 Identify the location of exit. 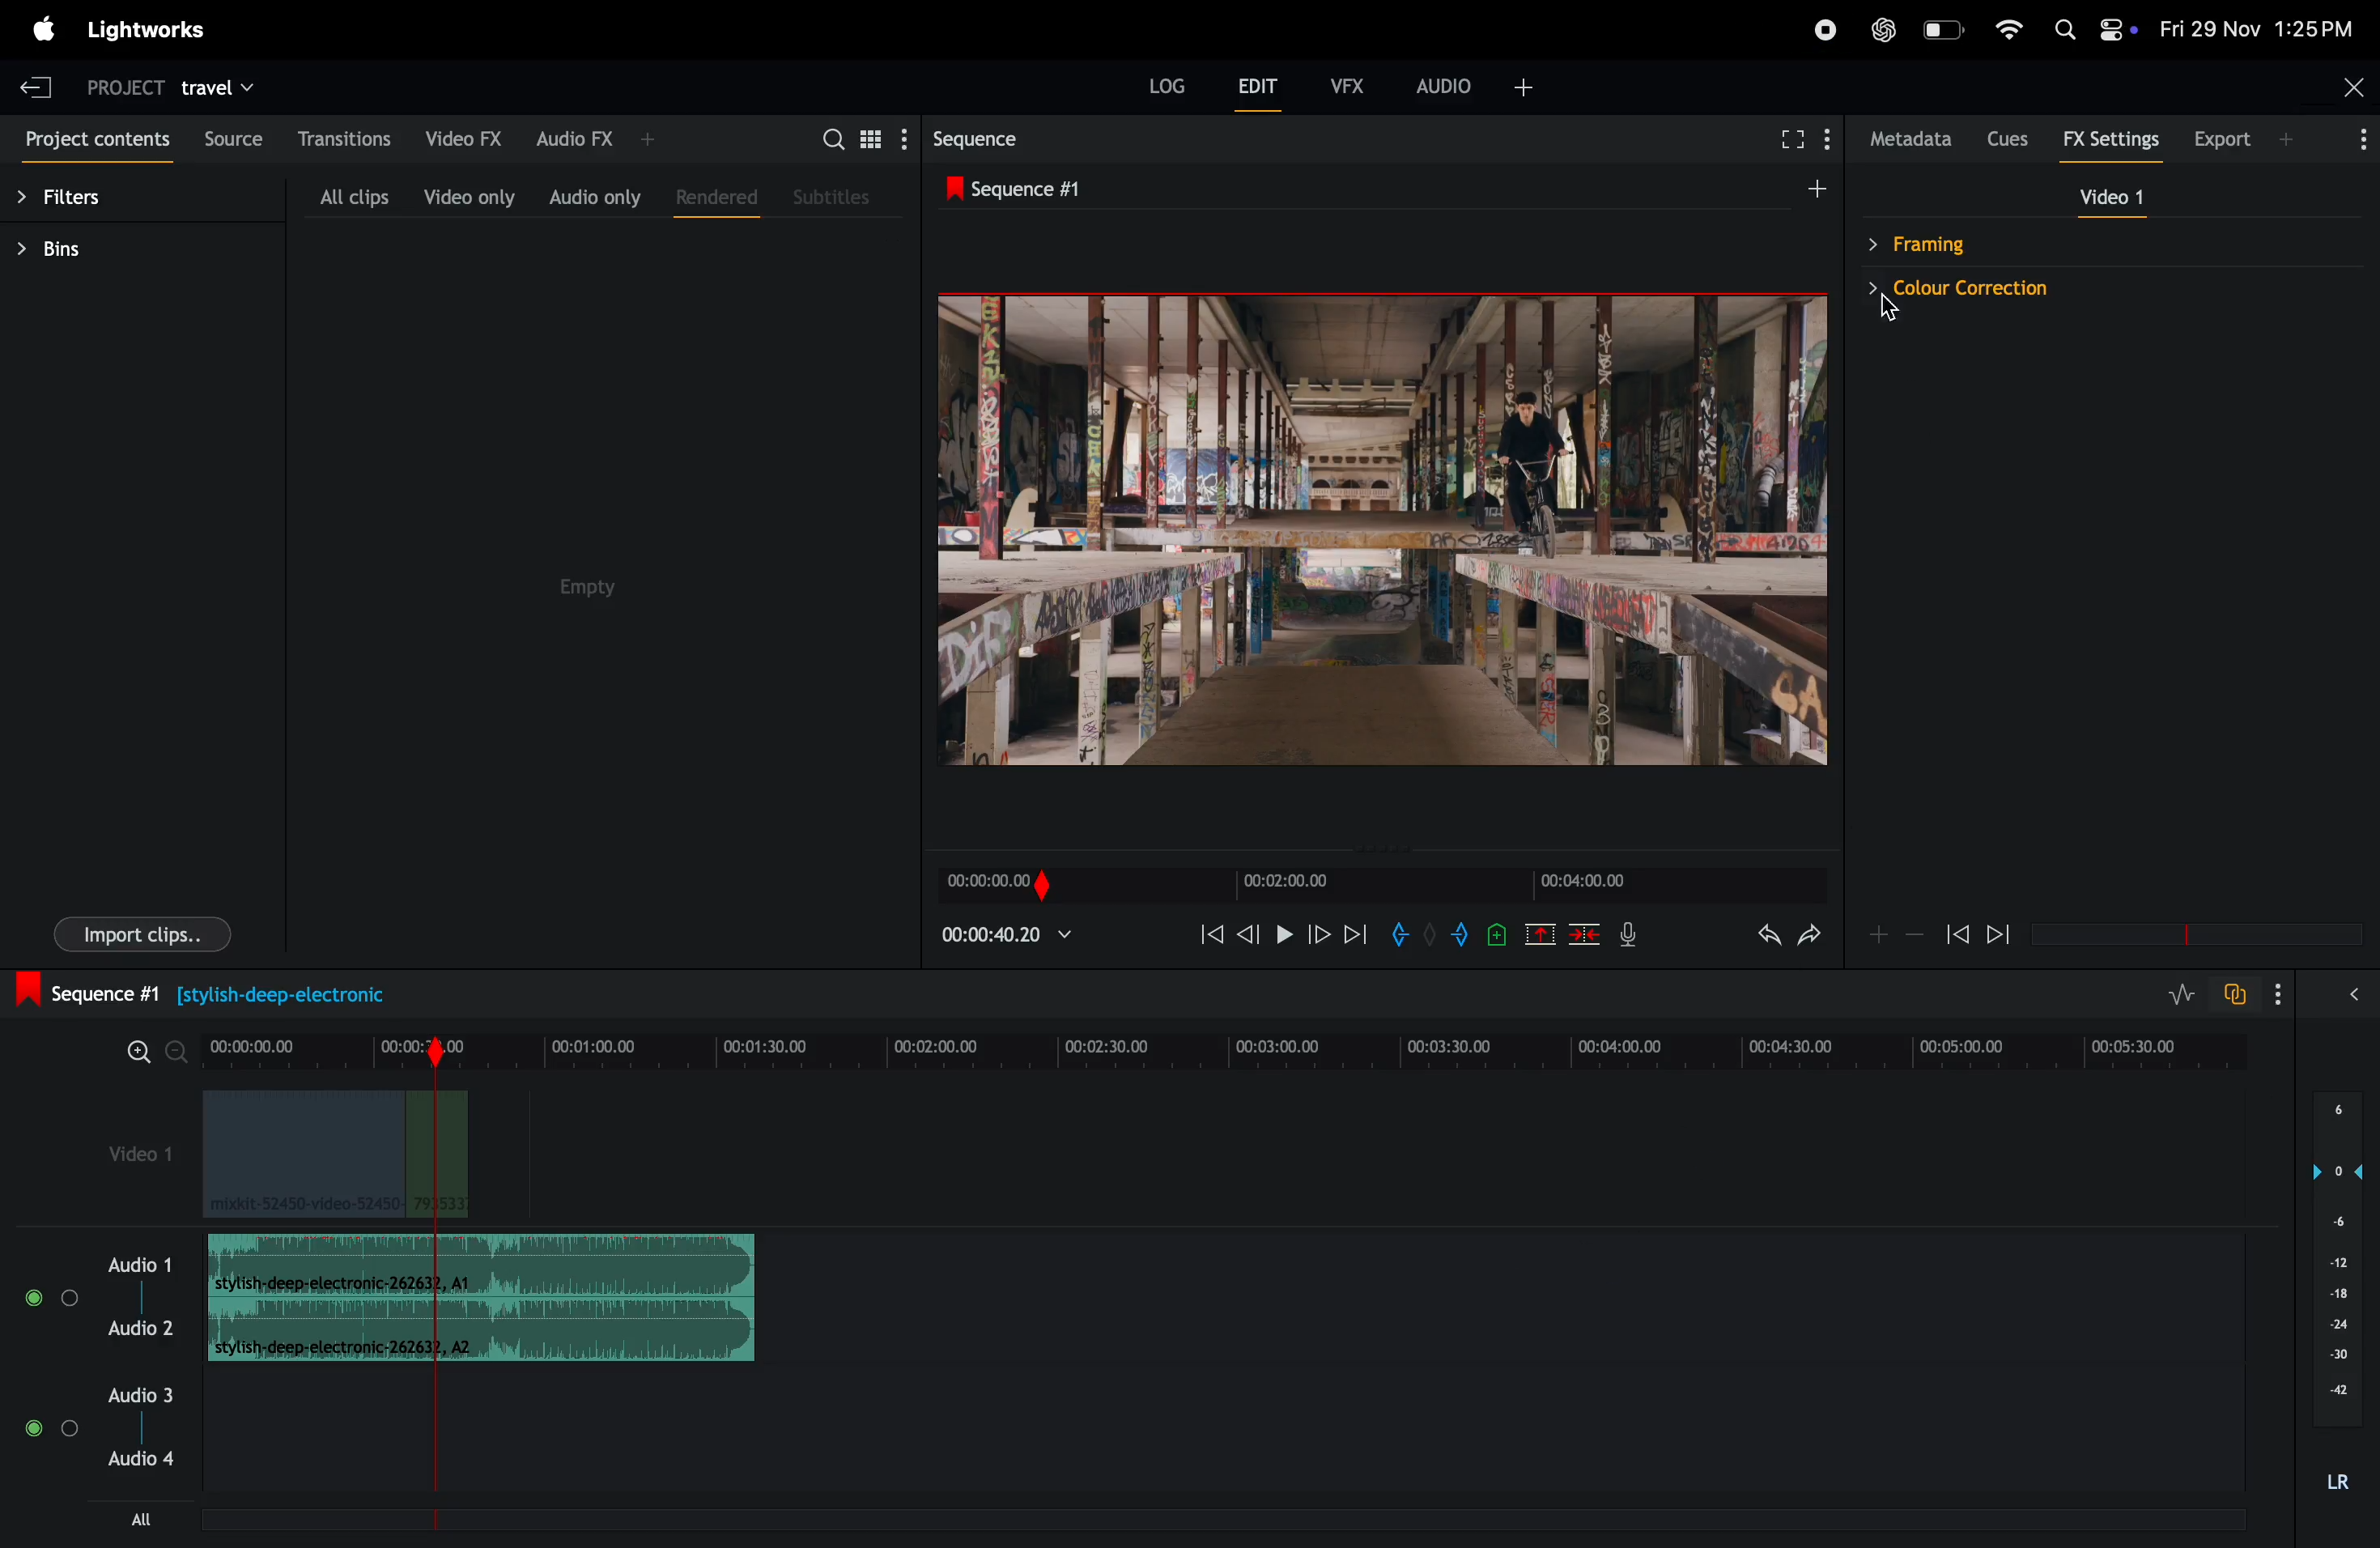
(35, 82).